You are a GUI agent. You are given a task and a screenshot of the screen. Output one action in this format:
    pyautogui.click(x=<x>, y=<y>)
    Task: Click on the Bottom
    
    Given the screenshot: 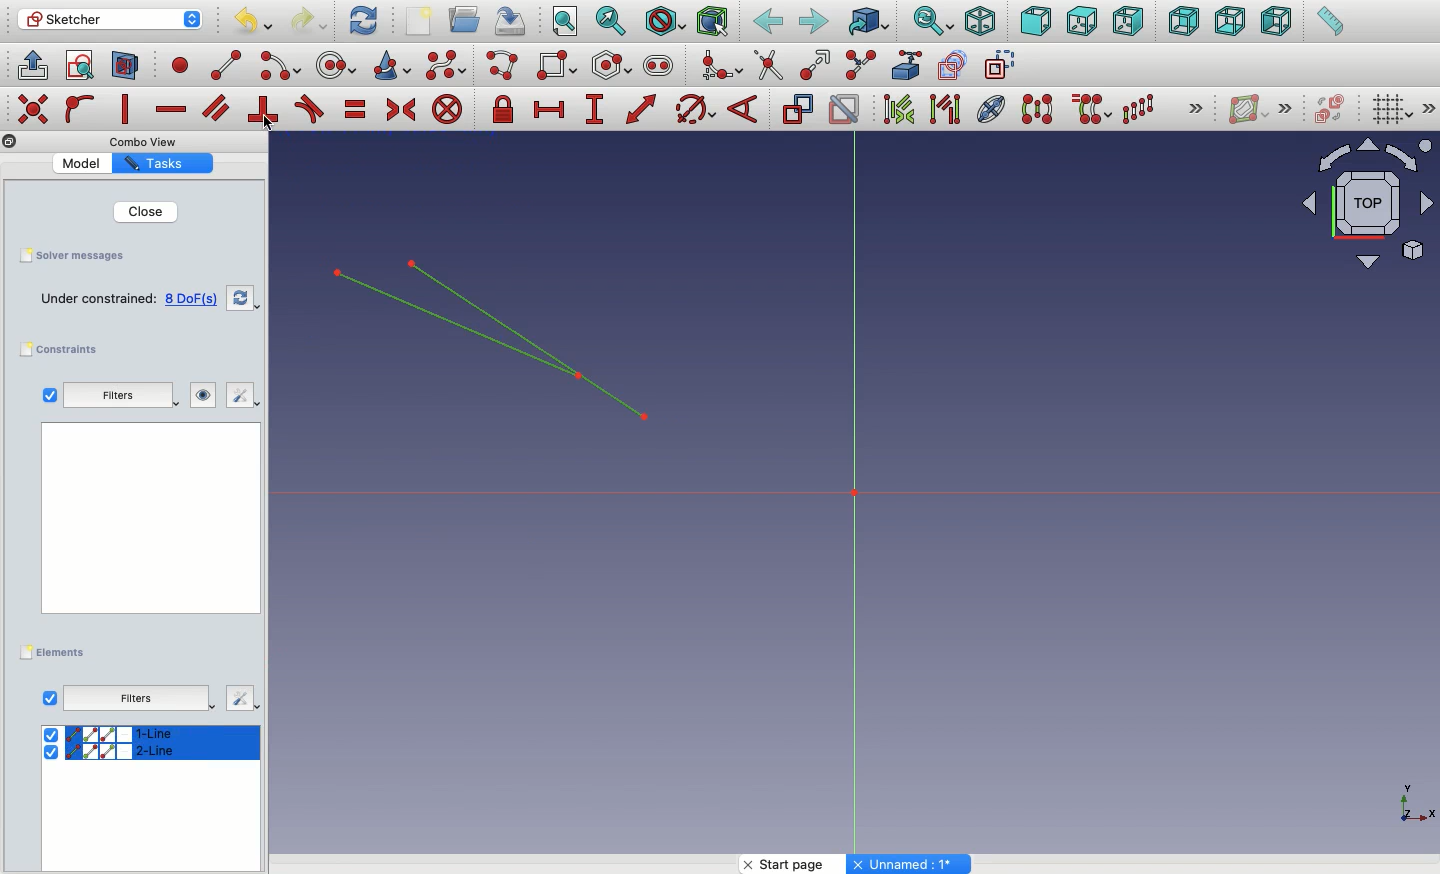 What is the action you would take?
    pyautogui.click(x=1230, y=23)
    